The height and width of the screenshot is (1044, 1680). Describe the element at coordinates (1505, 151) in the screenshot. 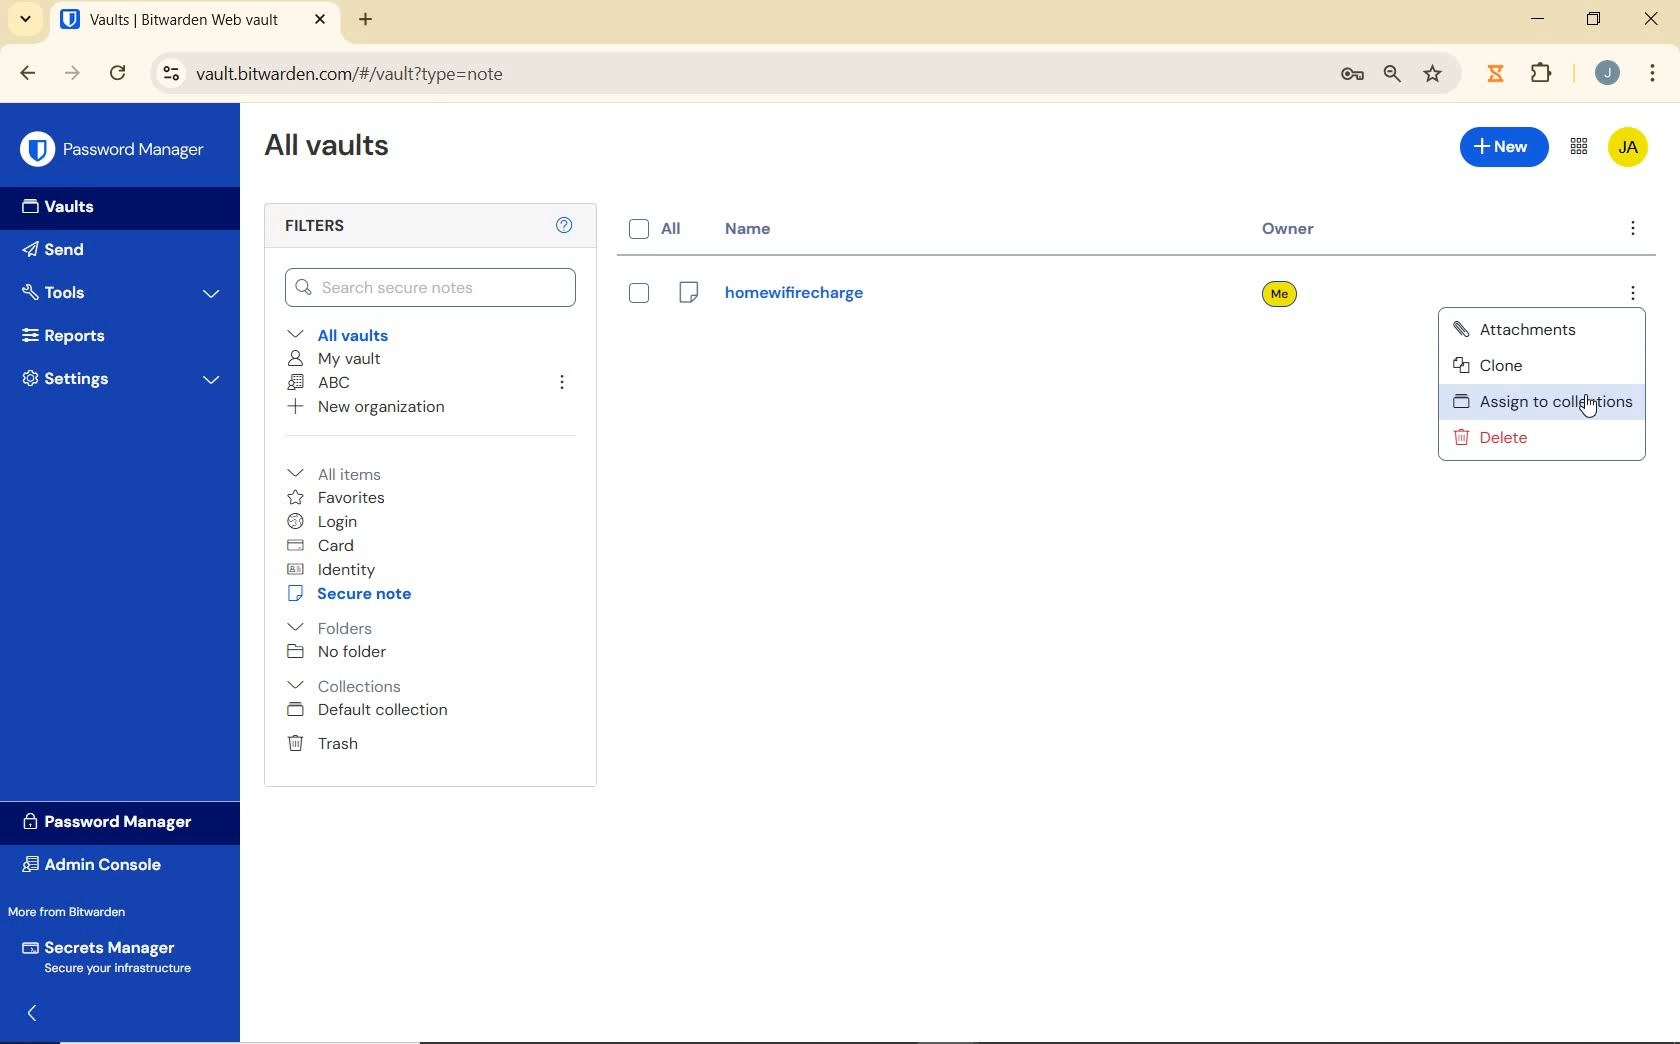

I see `New` at that location.